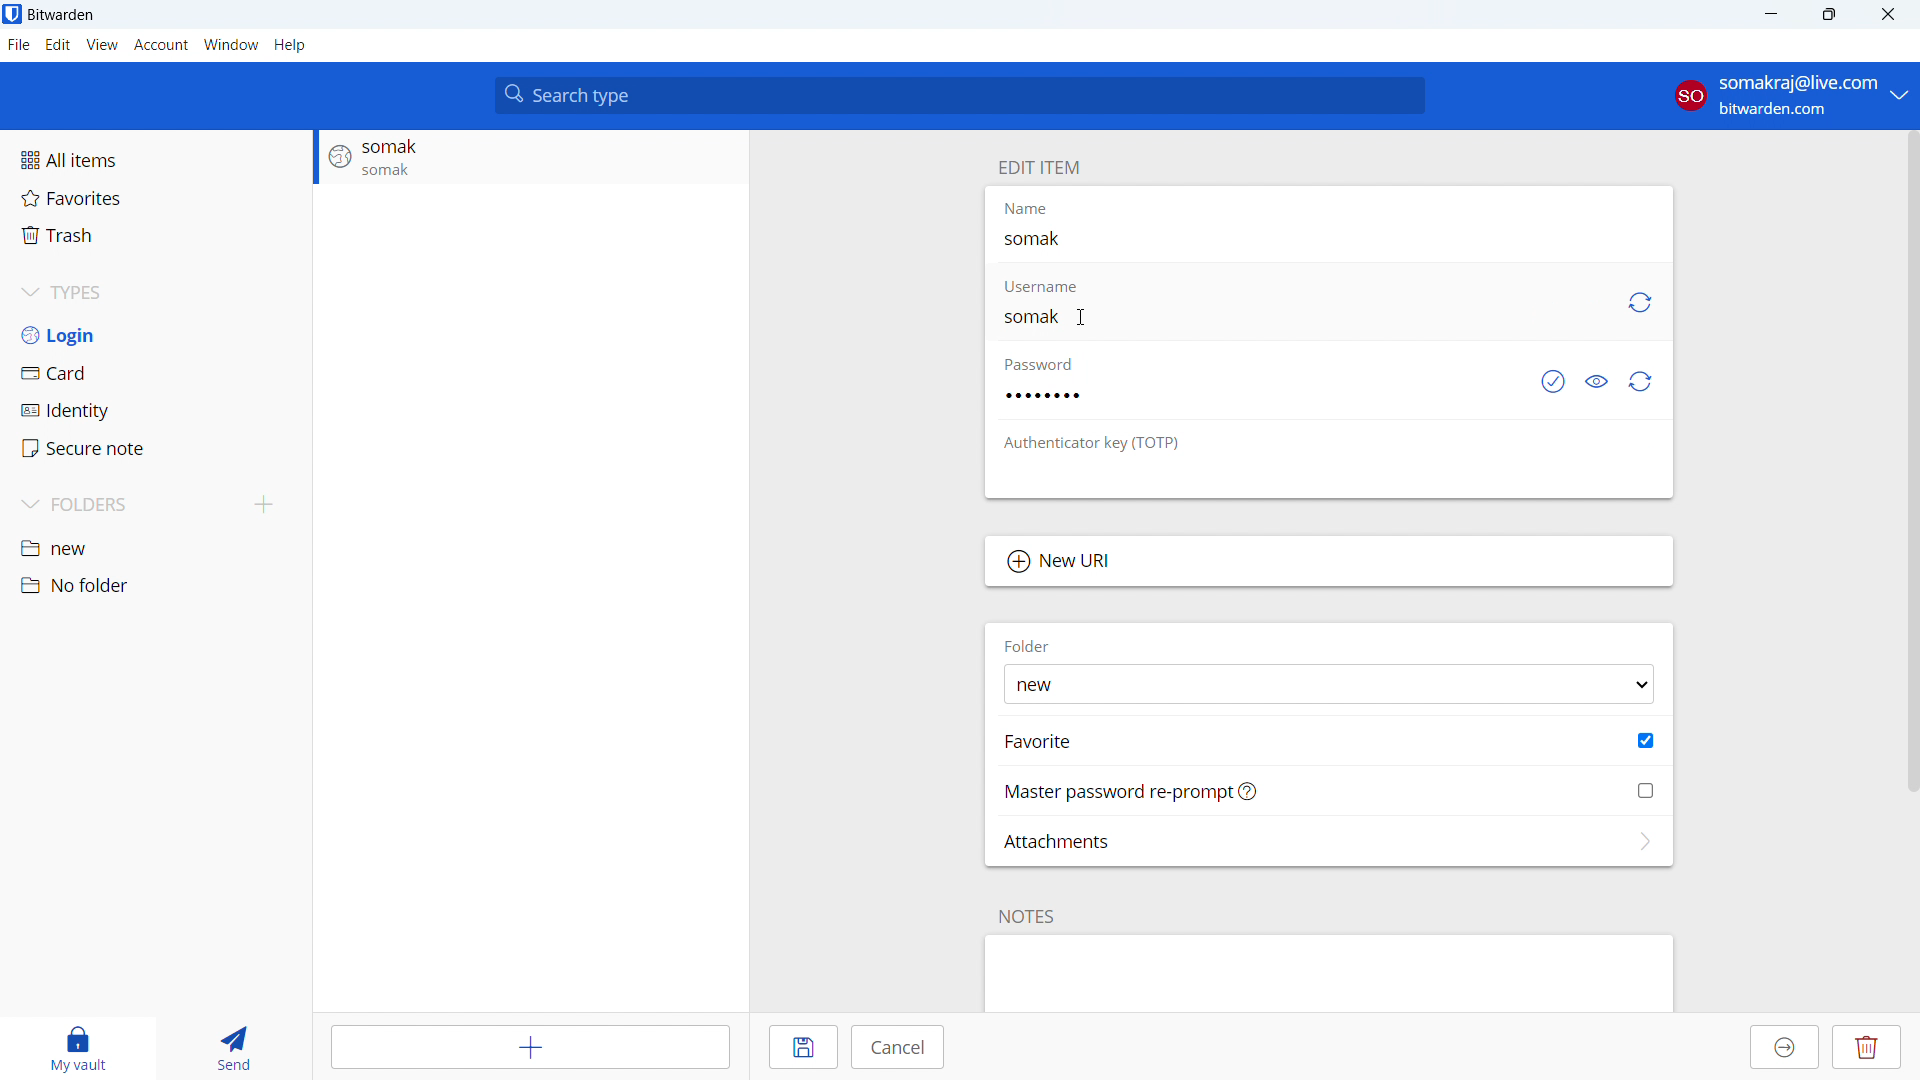  Describe the element at coordinates (804, 1048) in the screenshot. I see `save` at that location.